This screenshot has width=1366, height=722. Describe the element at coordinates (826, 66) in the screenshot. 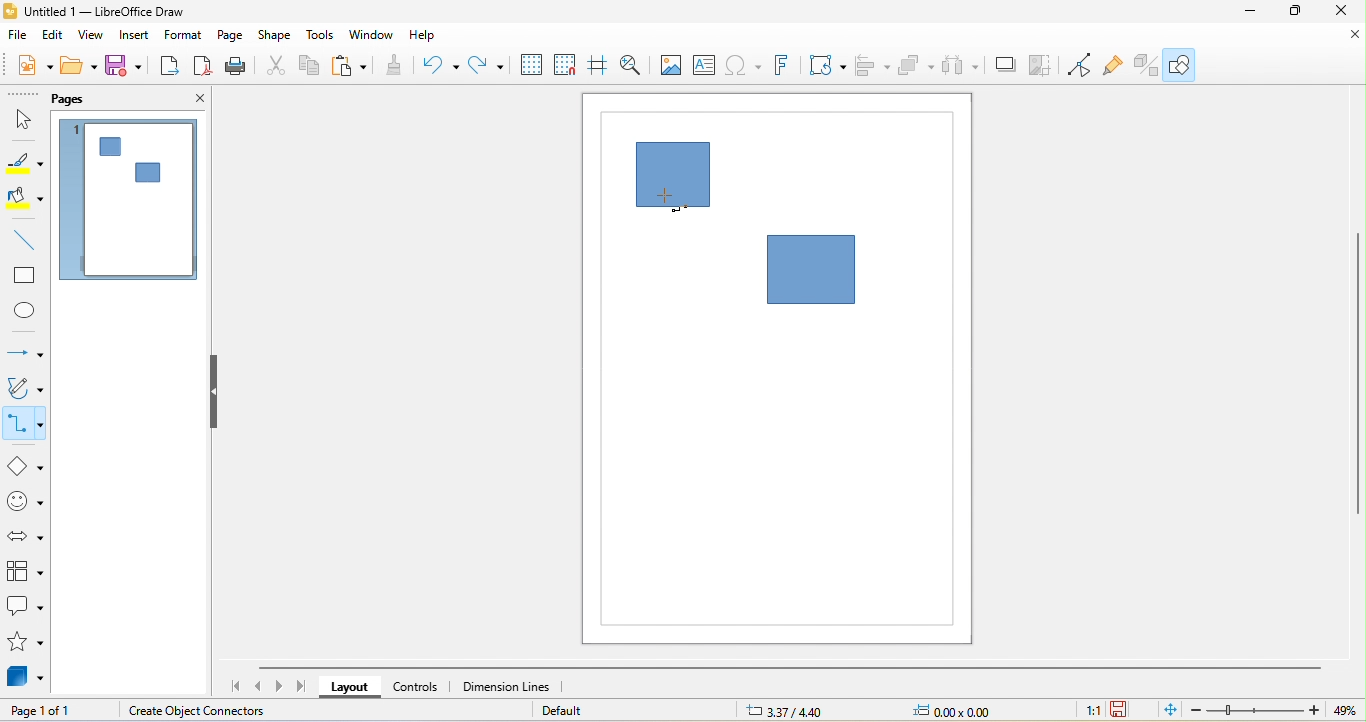

I see `transformation` at that location.